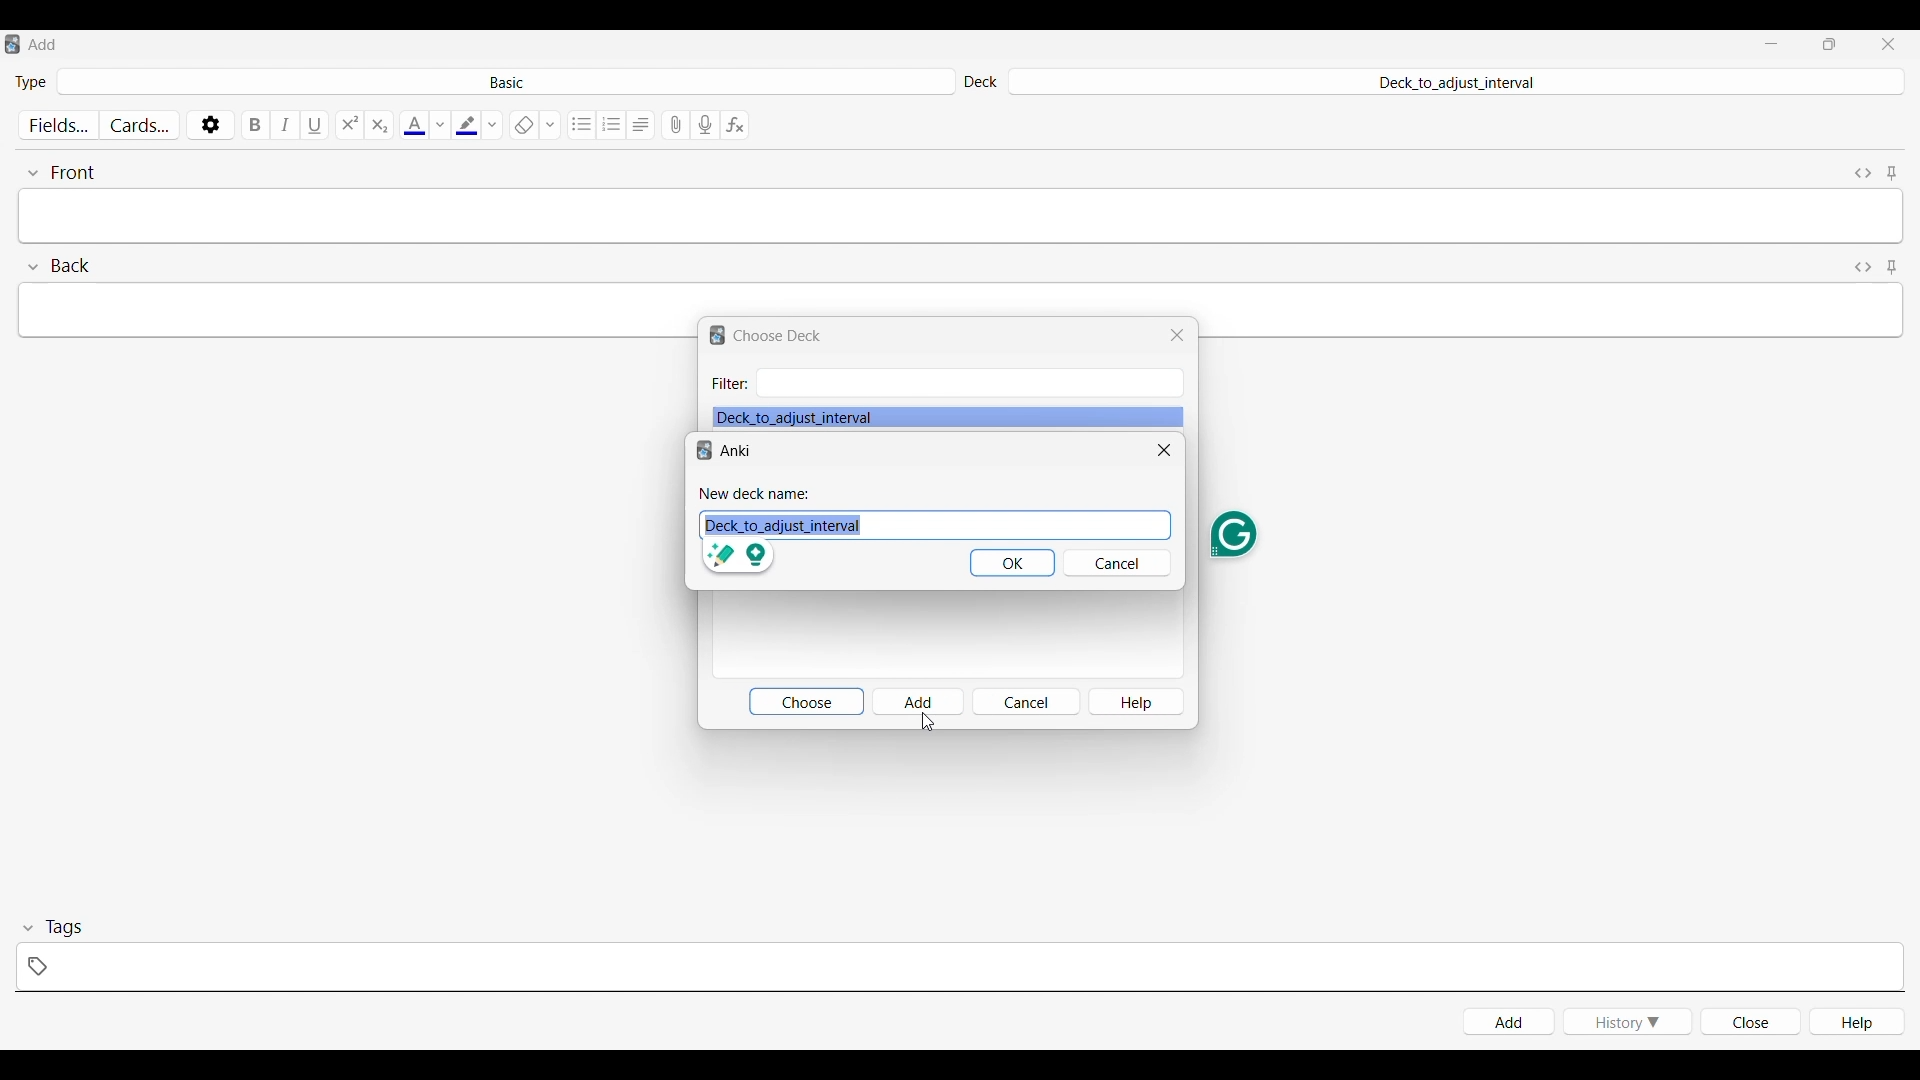  Describe the element at coordinates (730, 384) in the screenshot. I see `Indicates Filter input` at that location.